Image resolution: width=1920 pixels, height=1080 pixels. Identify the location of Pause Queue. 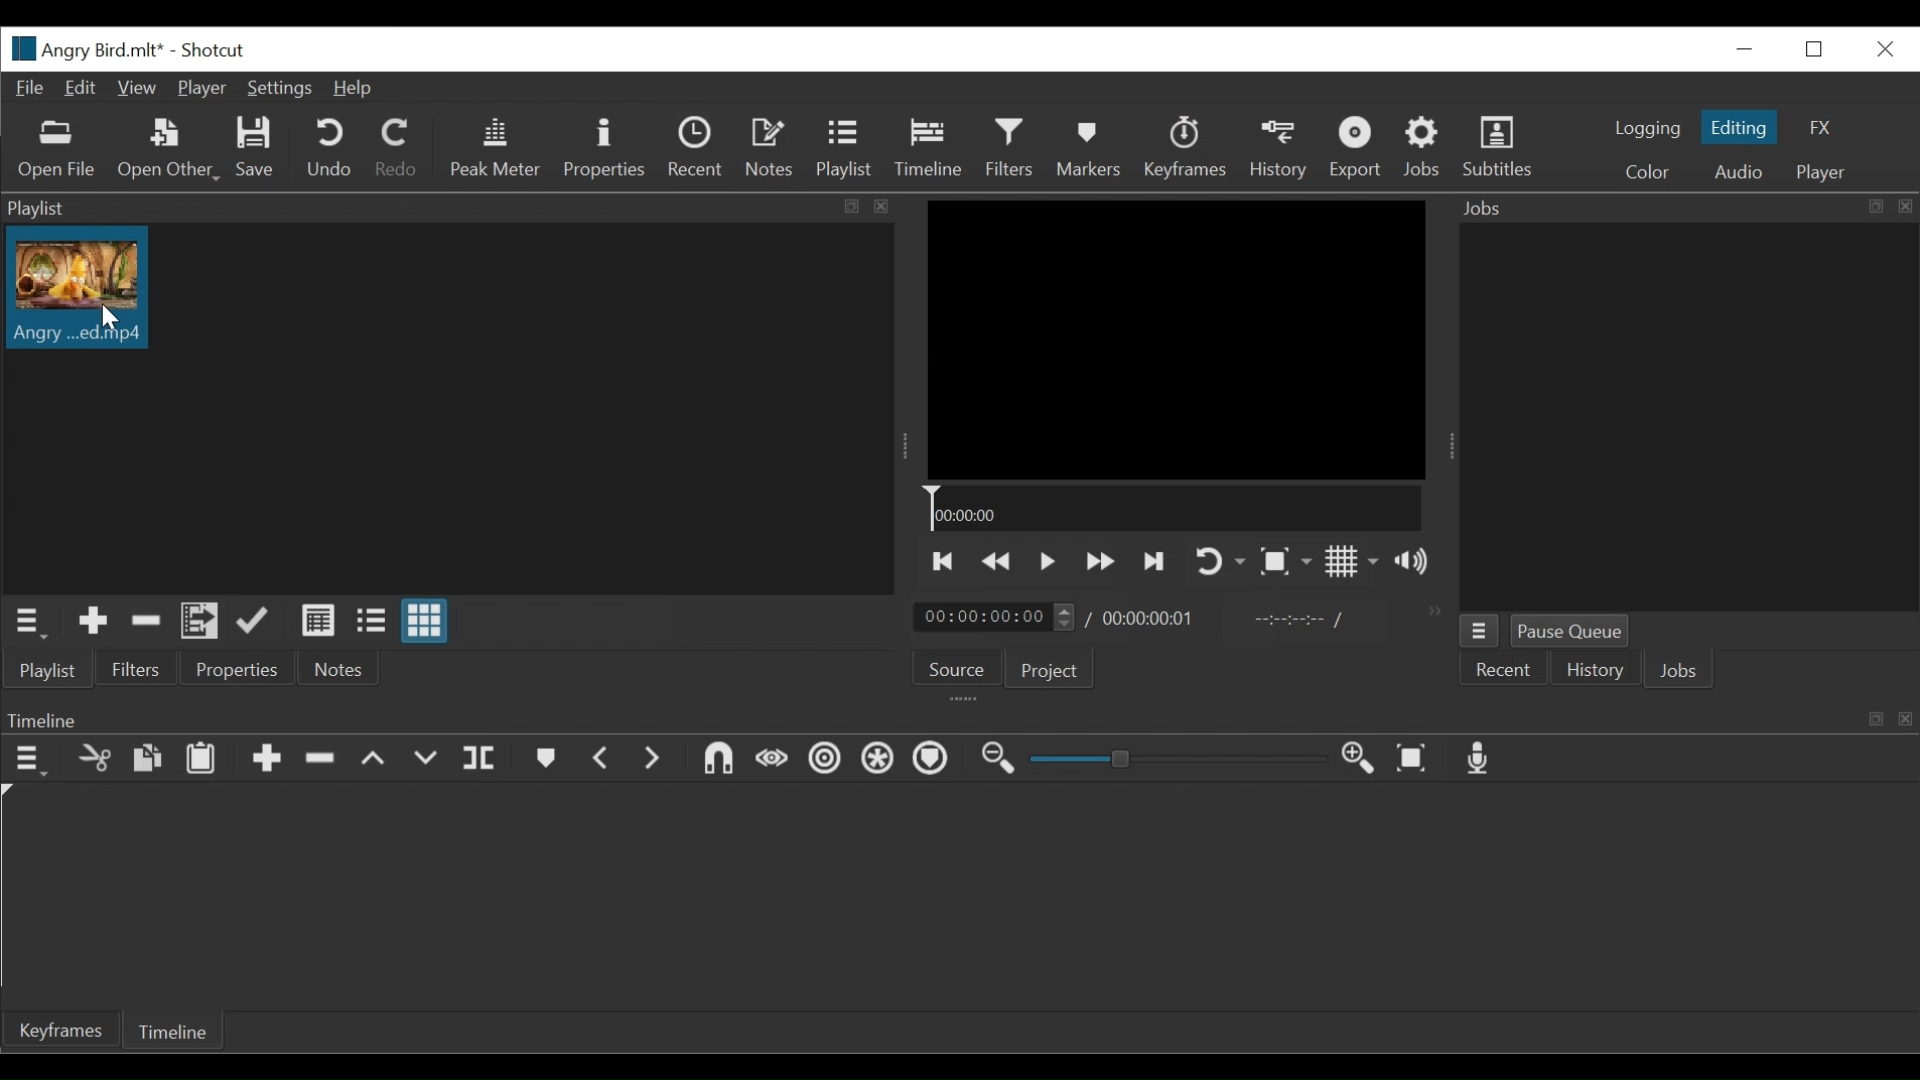
(1571, 631).